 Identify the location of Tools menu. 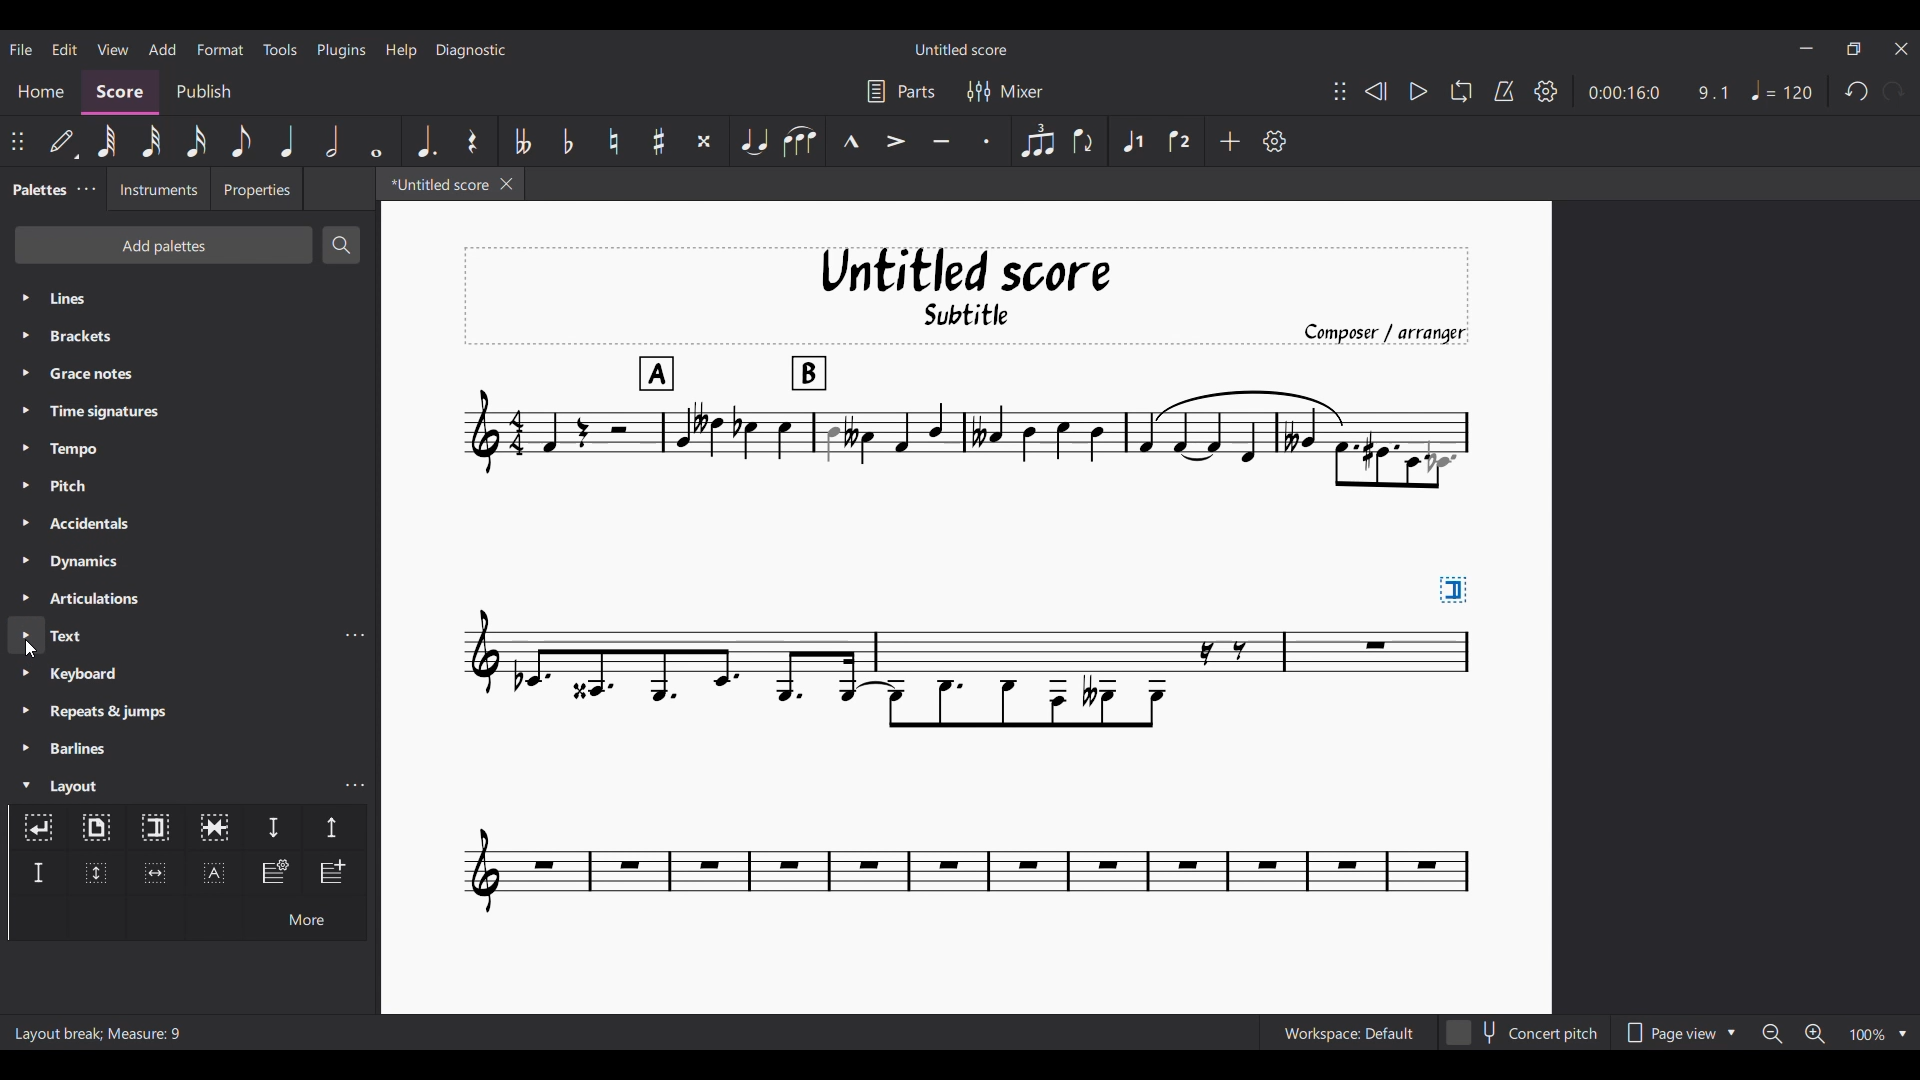
(280, 49).